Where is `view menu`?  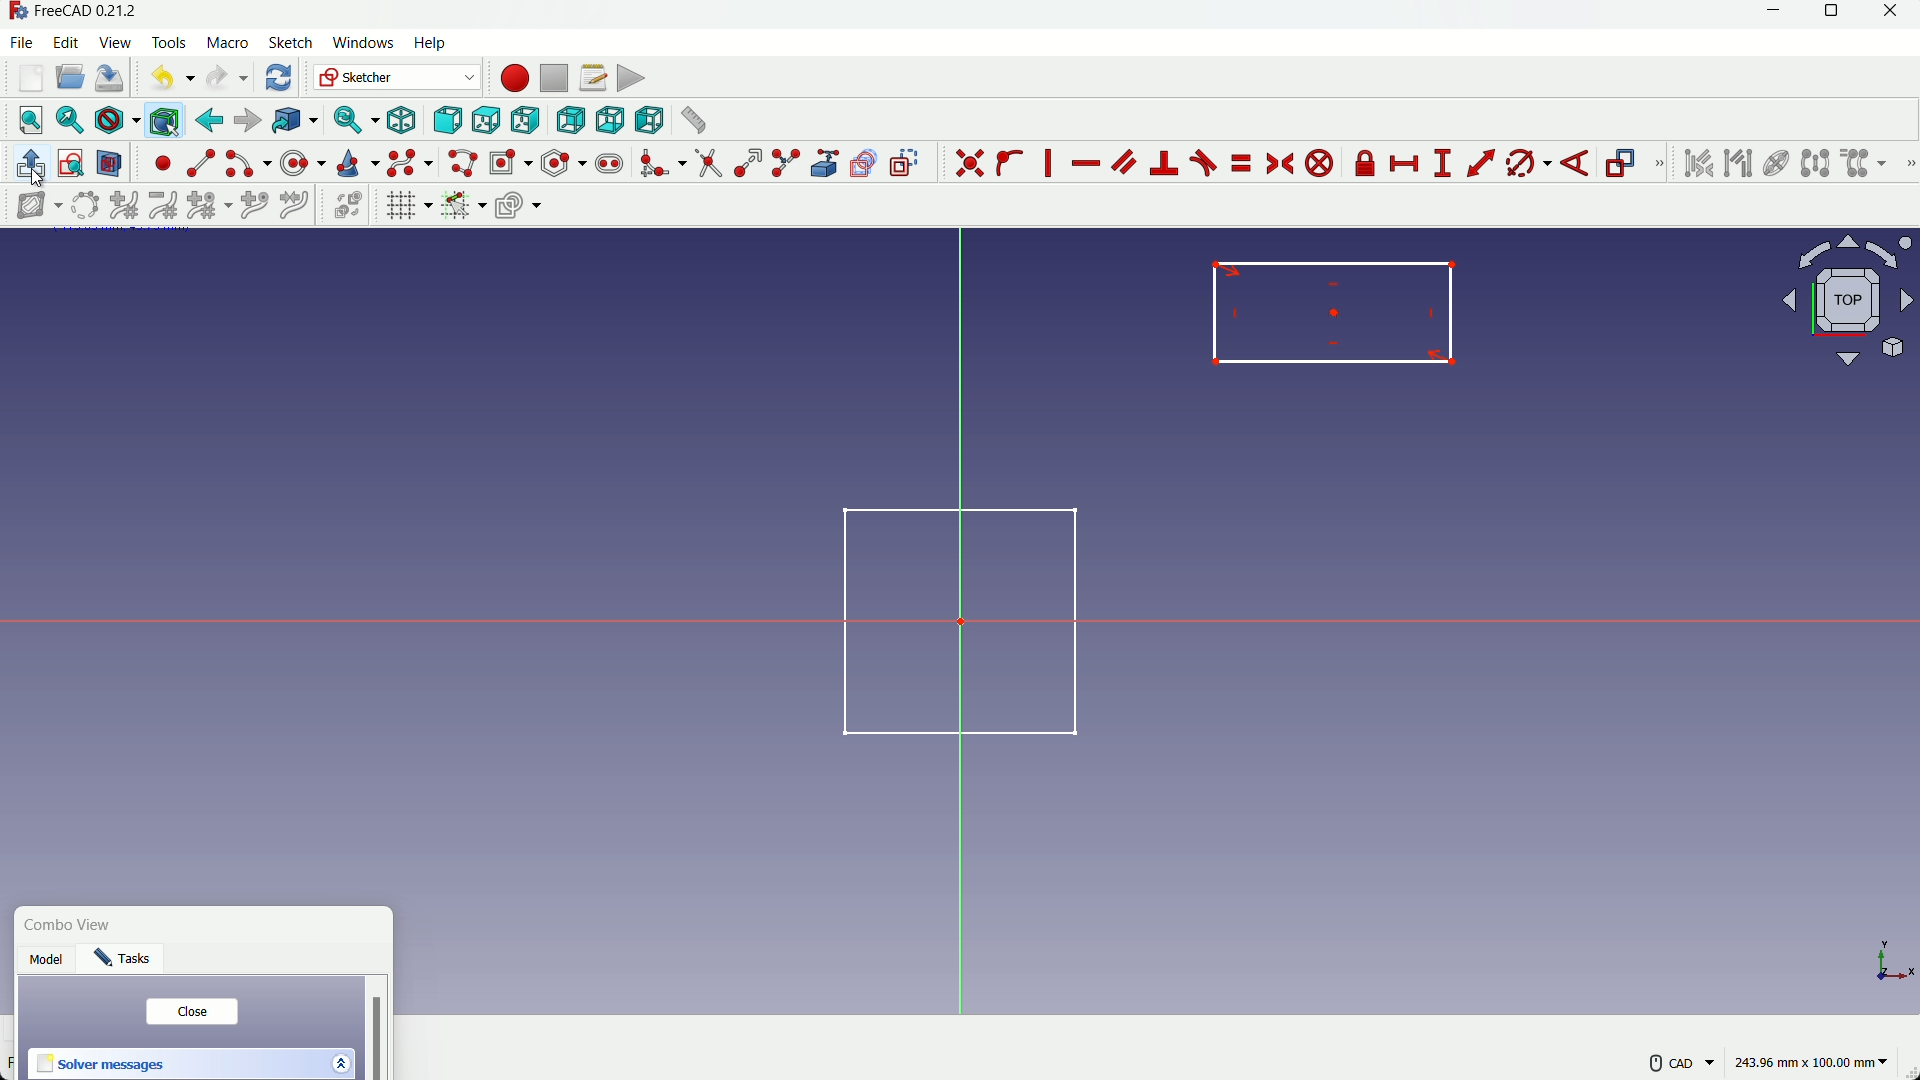 view menu is located at coordinates (118, 43).